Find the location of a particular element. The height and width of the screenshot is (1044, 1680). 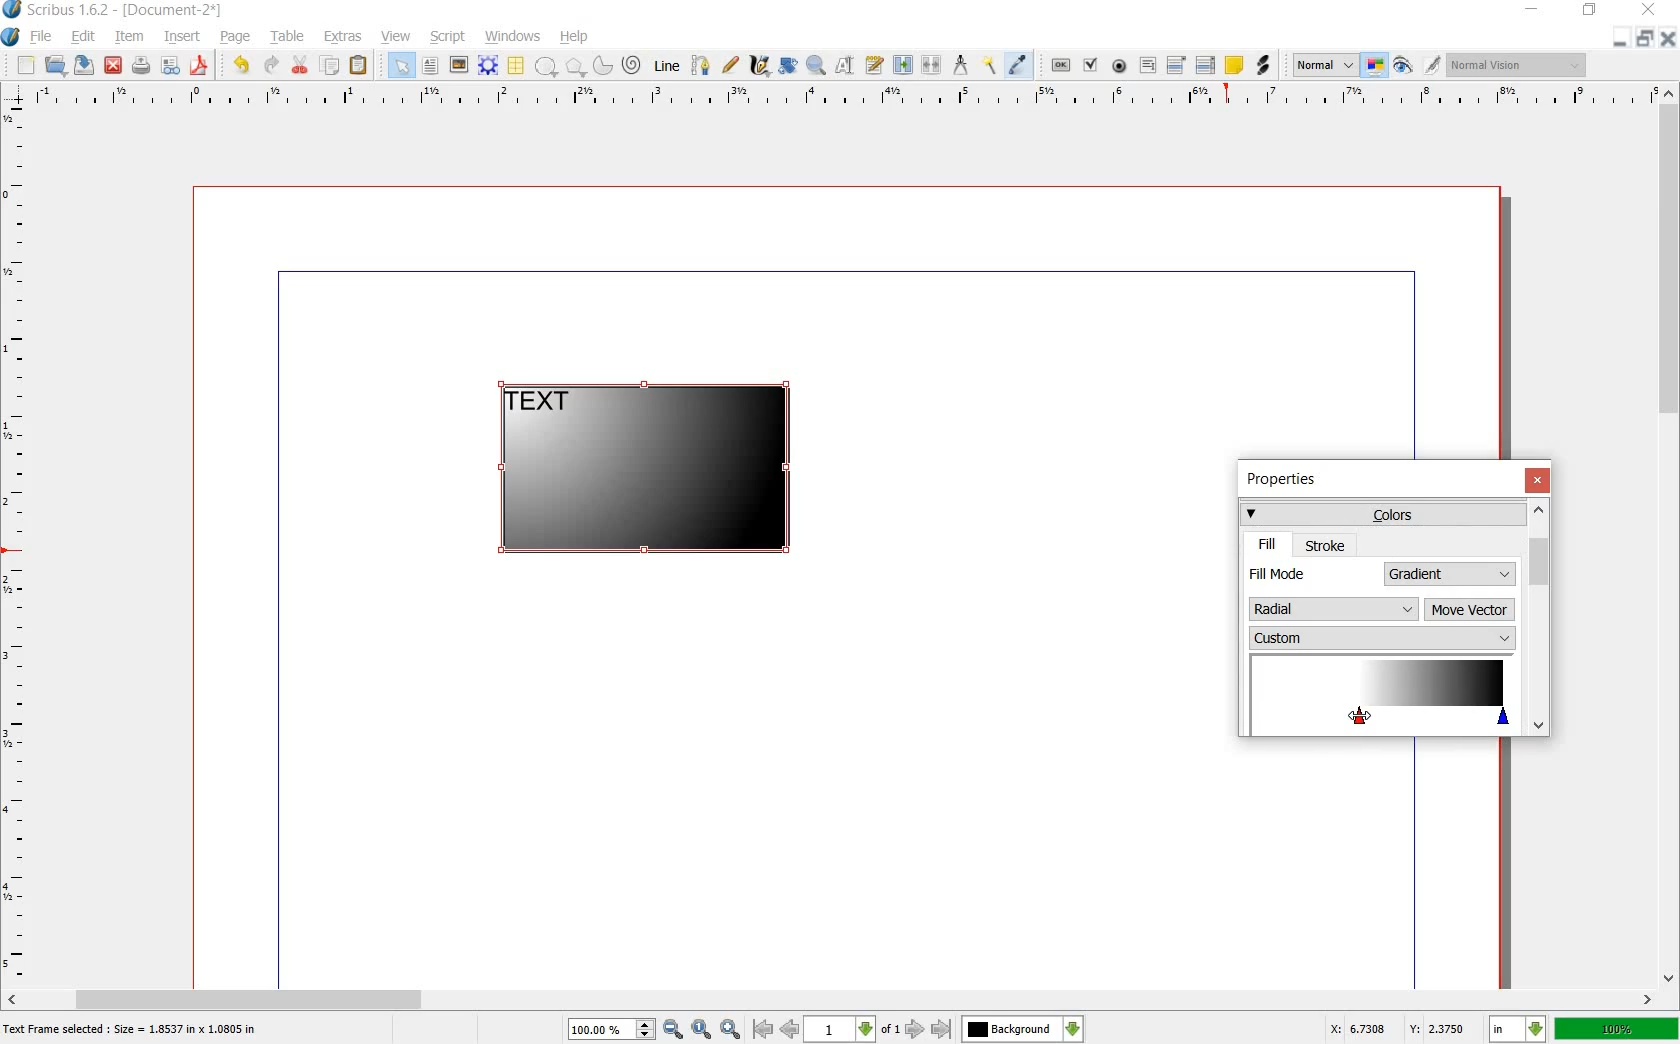

select item is located at coordinates (401, 65).